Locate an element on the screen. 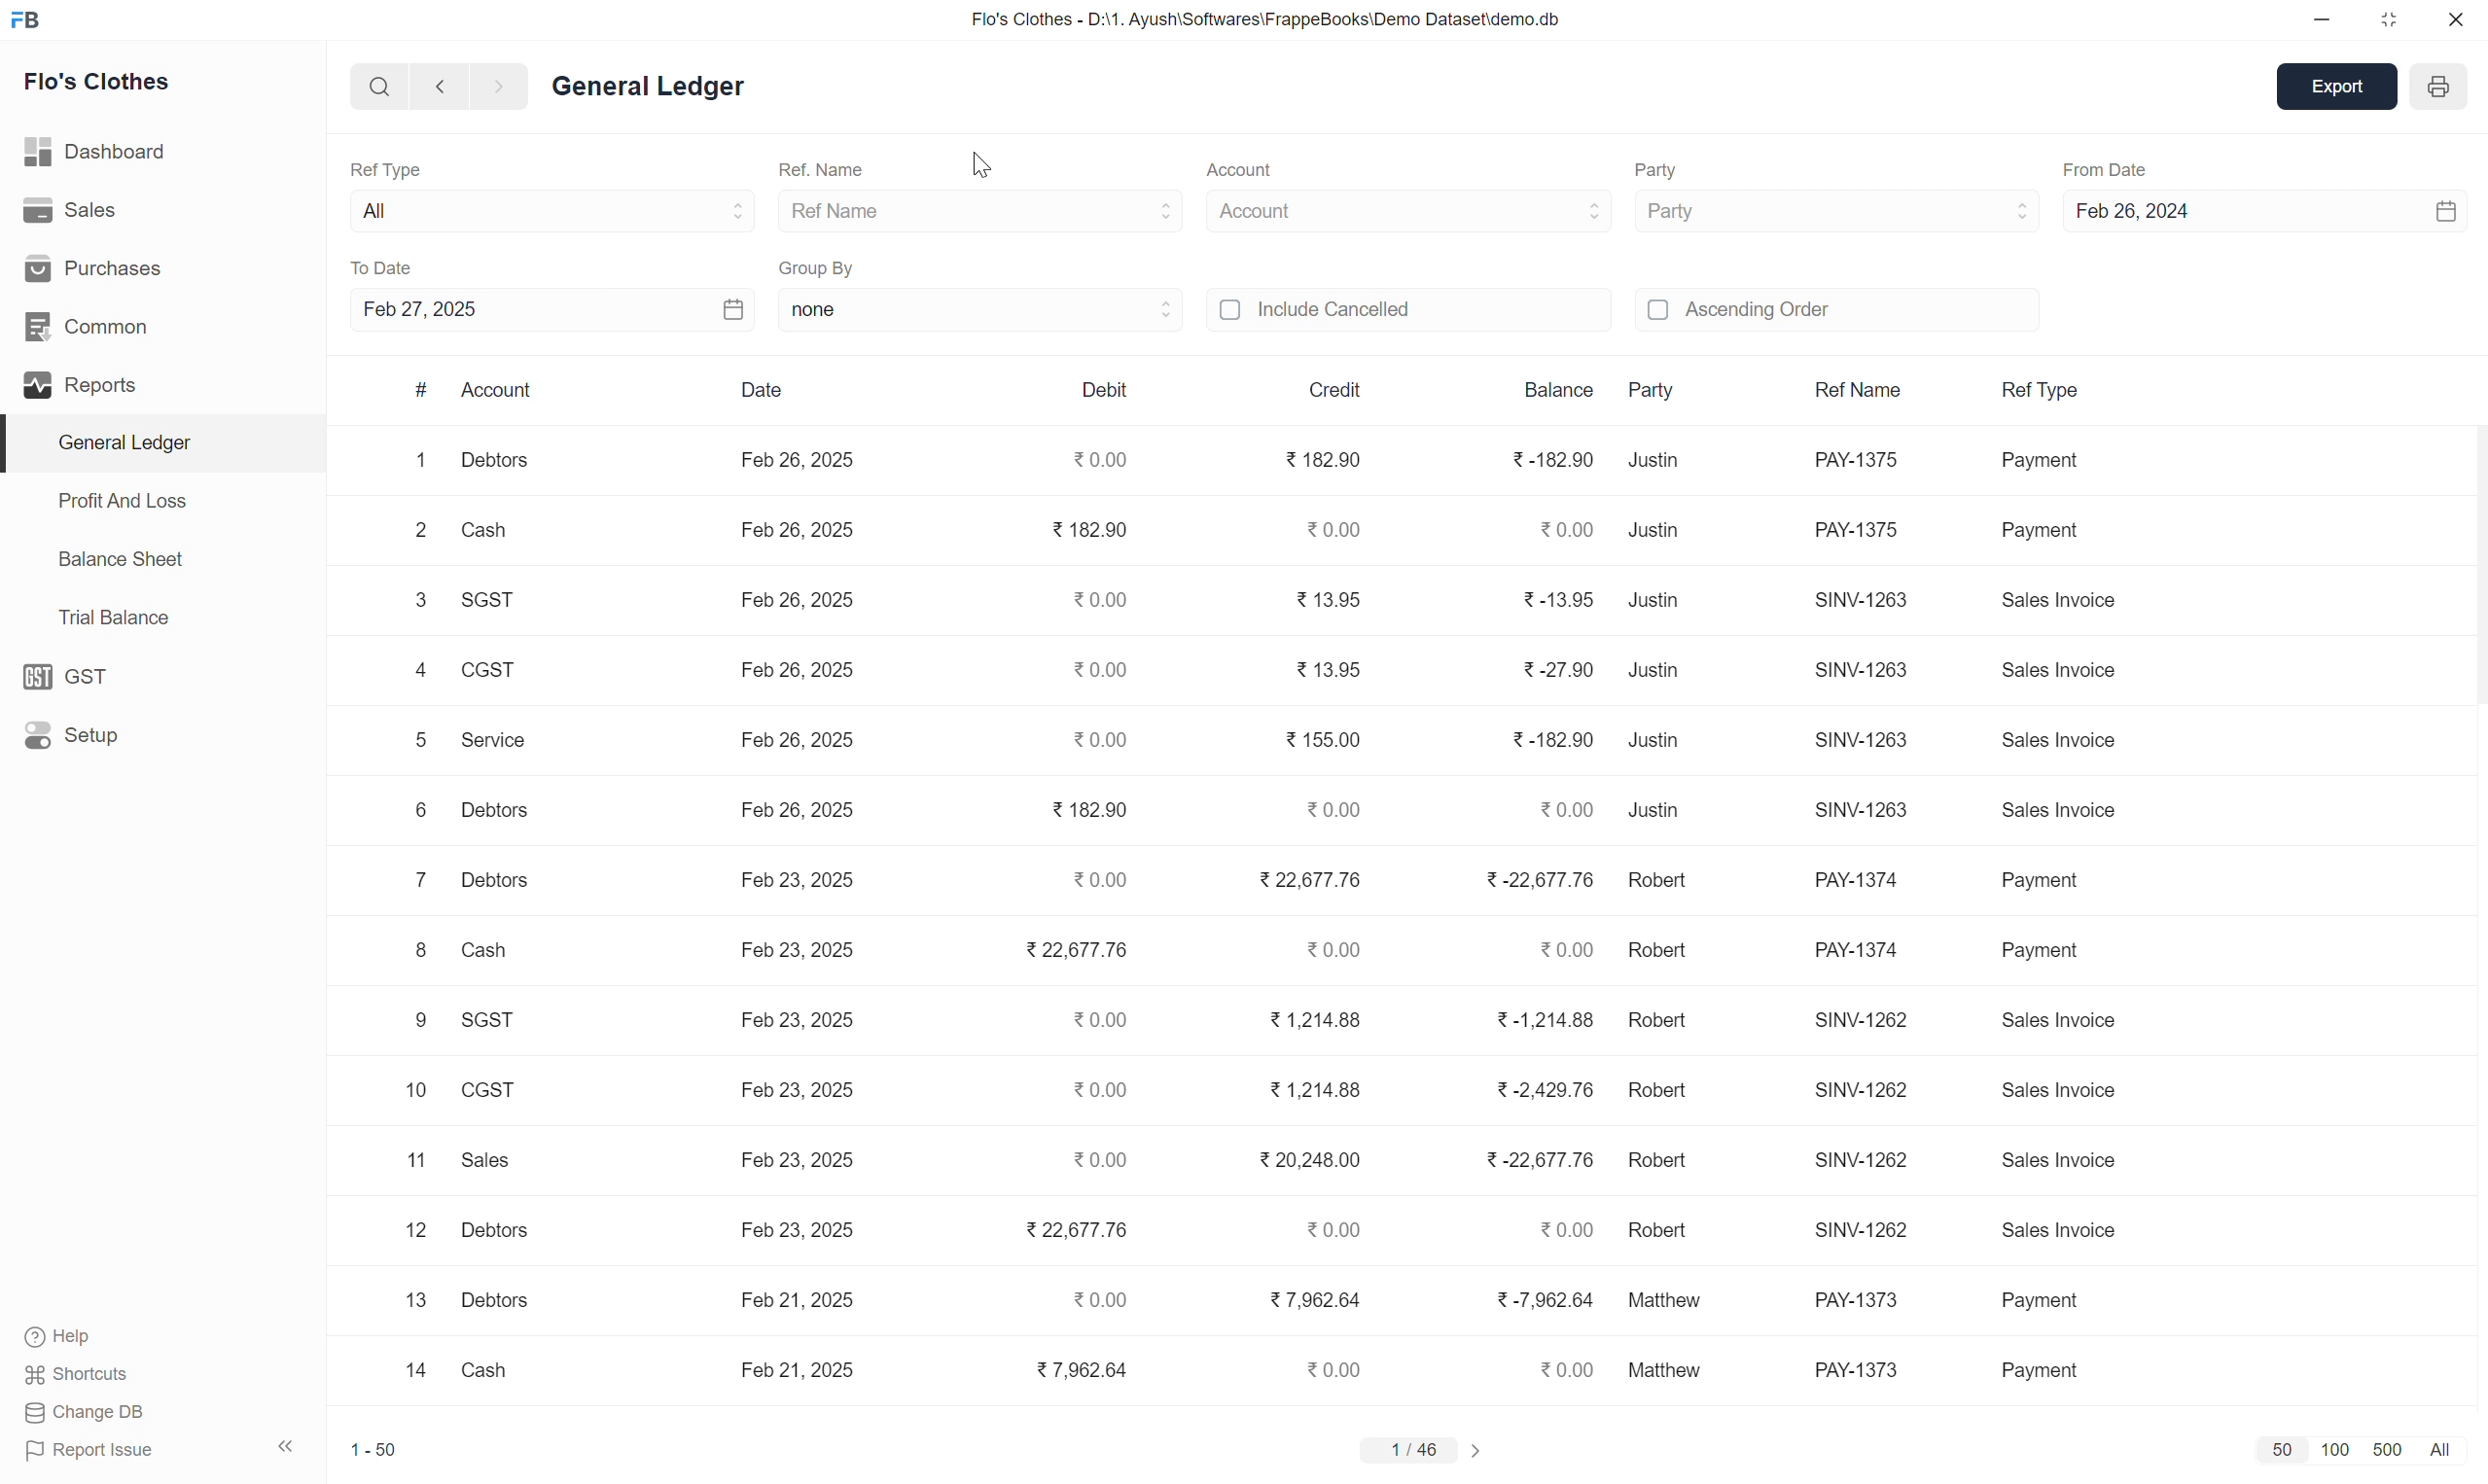 This screenshot has height=1484, width=2488. CGST is located at coordinates (491, 1091).